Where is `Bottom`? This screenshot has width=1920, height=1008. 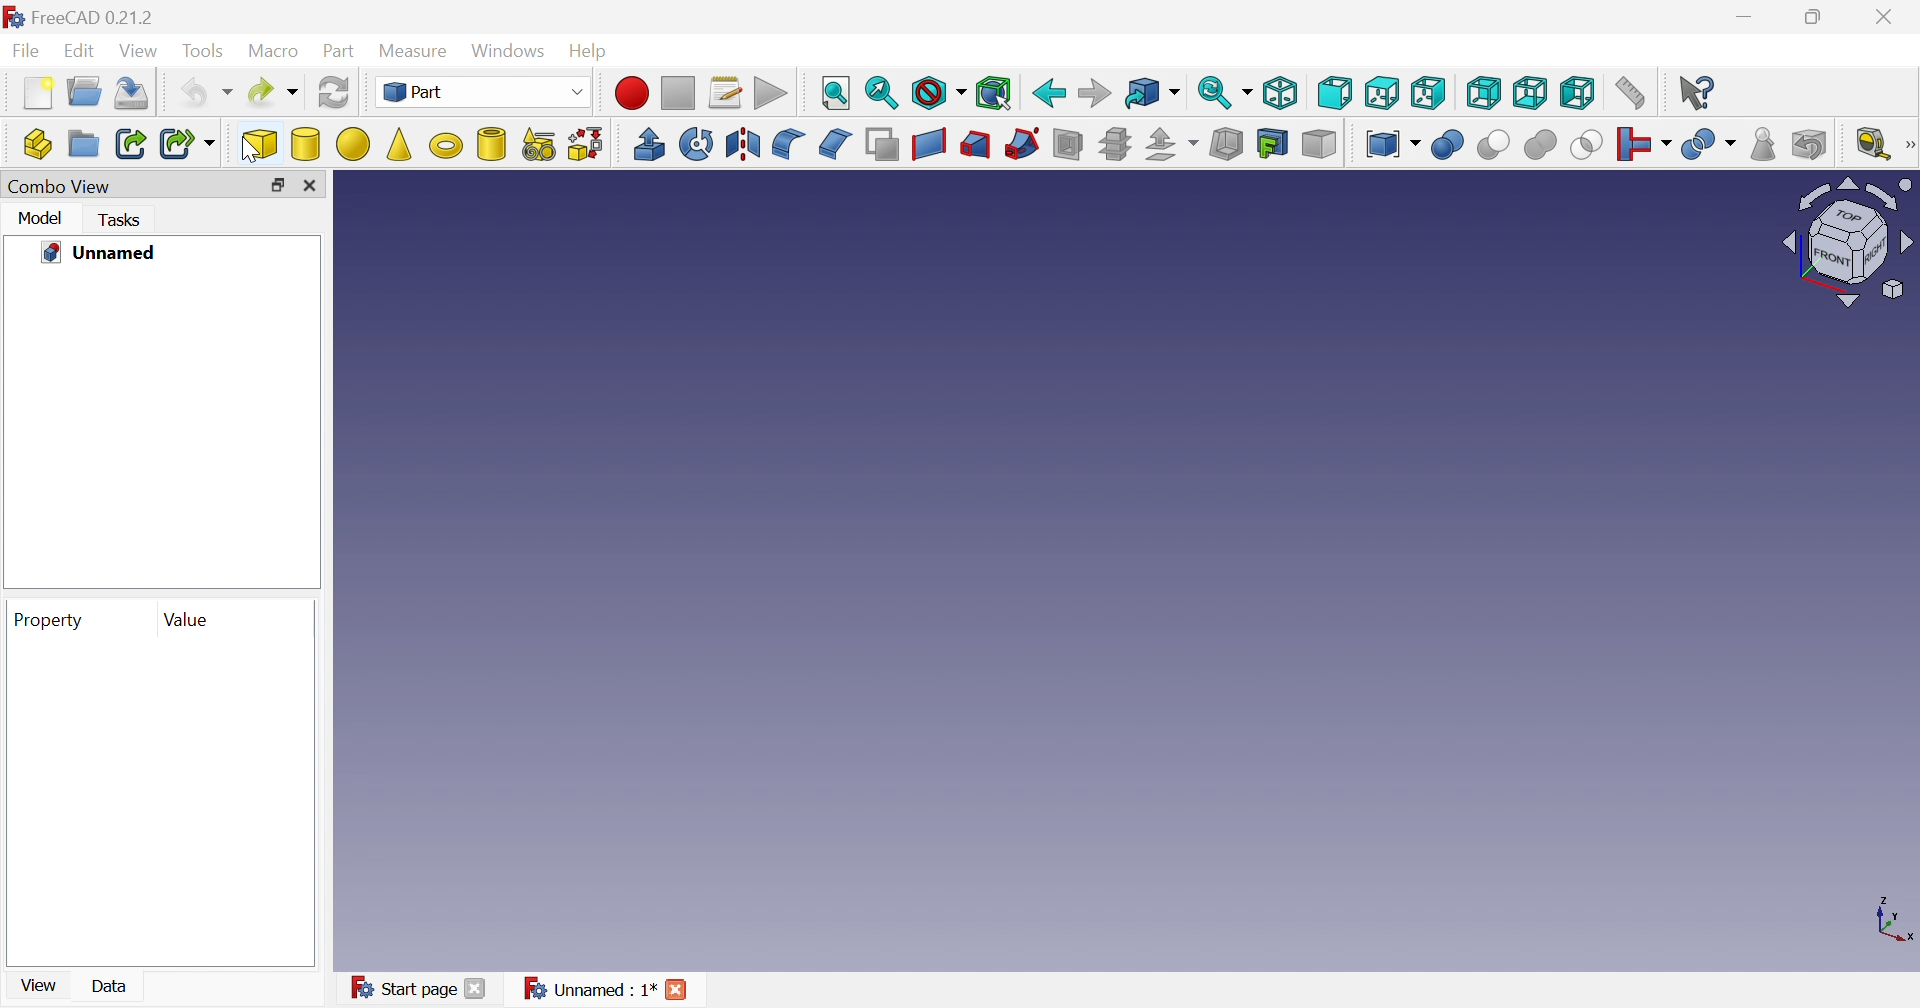 Bottom is located at coordinates (1530, 94).